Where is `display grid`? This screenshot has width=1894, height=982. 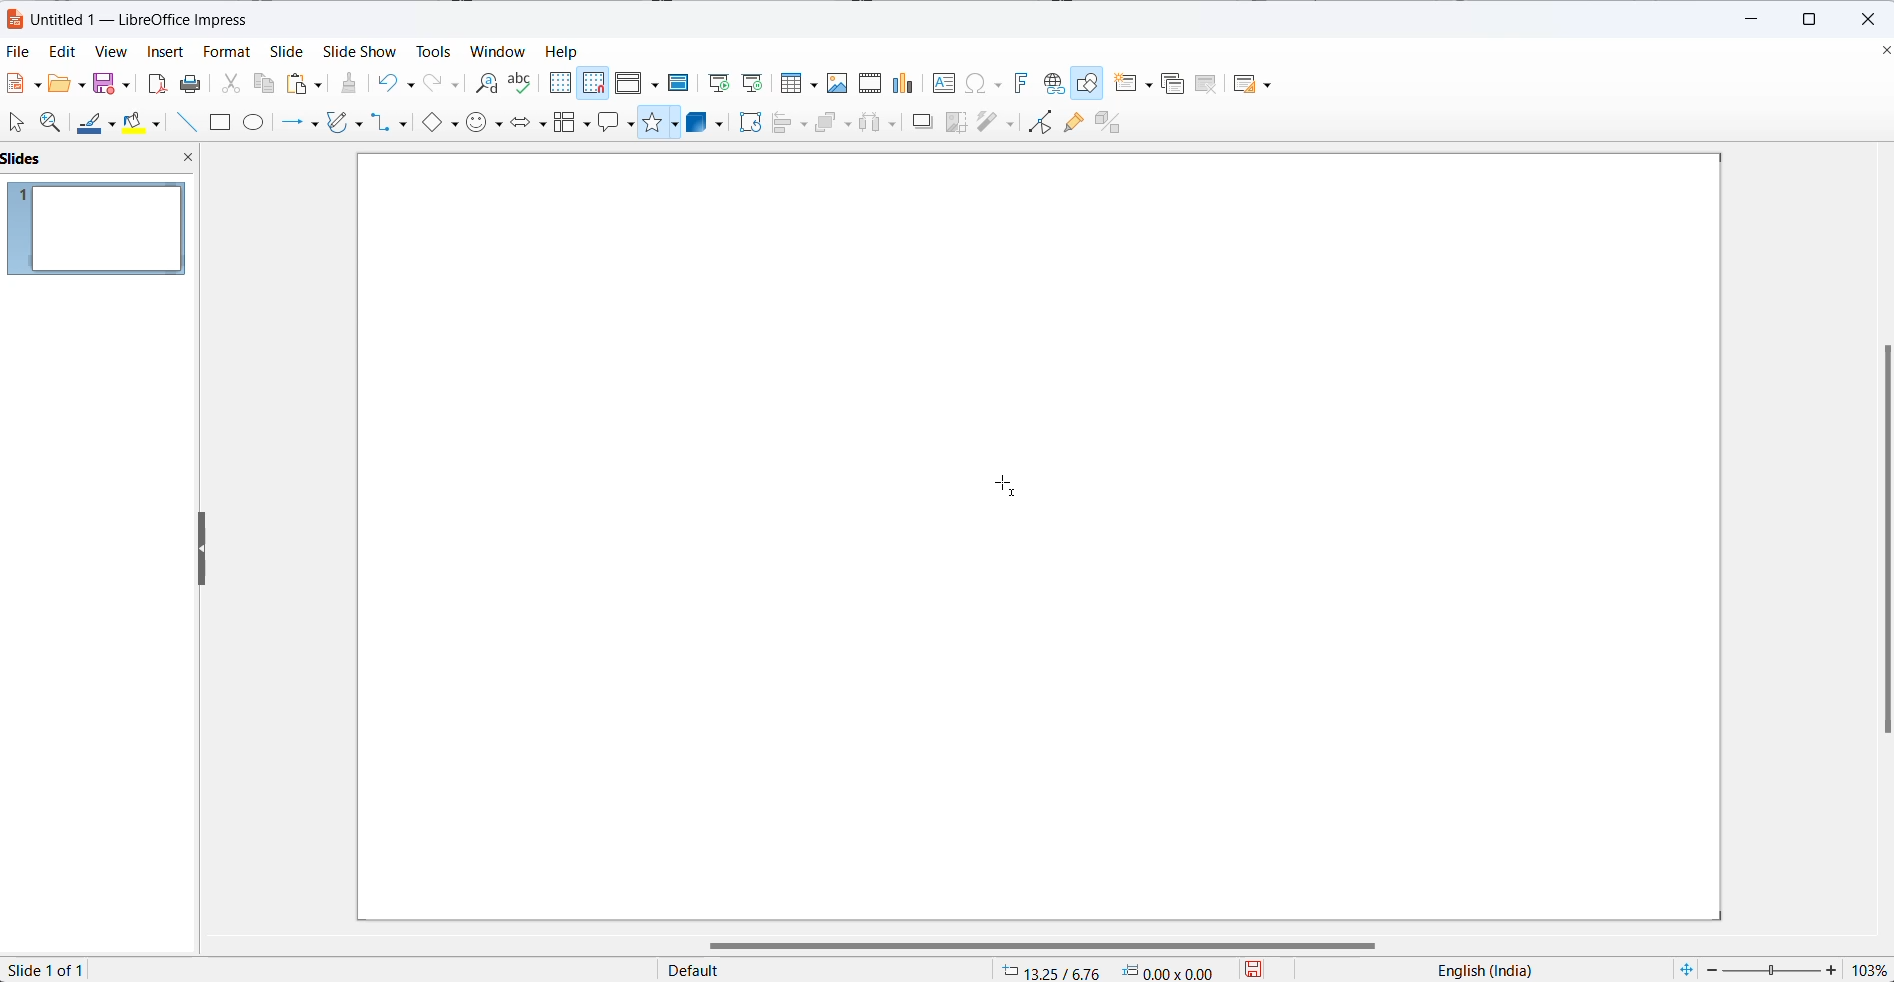 display grid is located at coordinates (559, 83).